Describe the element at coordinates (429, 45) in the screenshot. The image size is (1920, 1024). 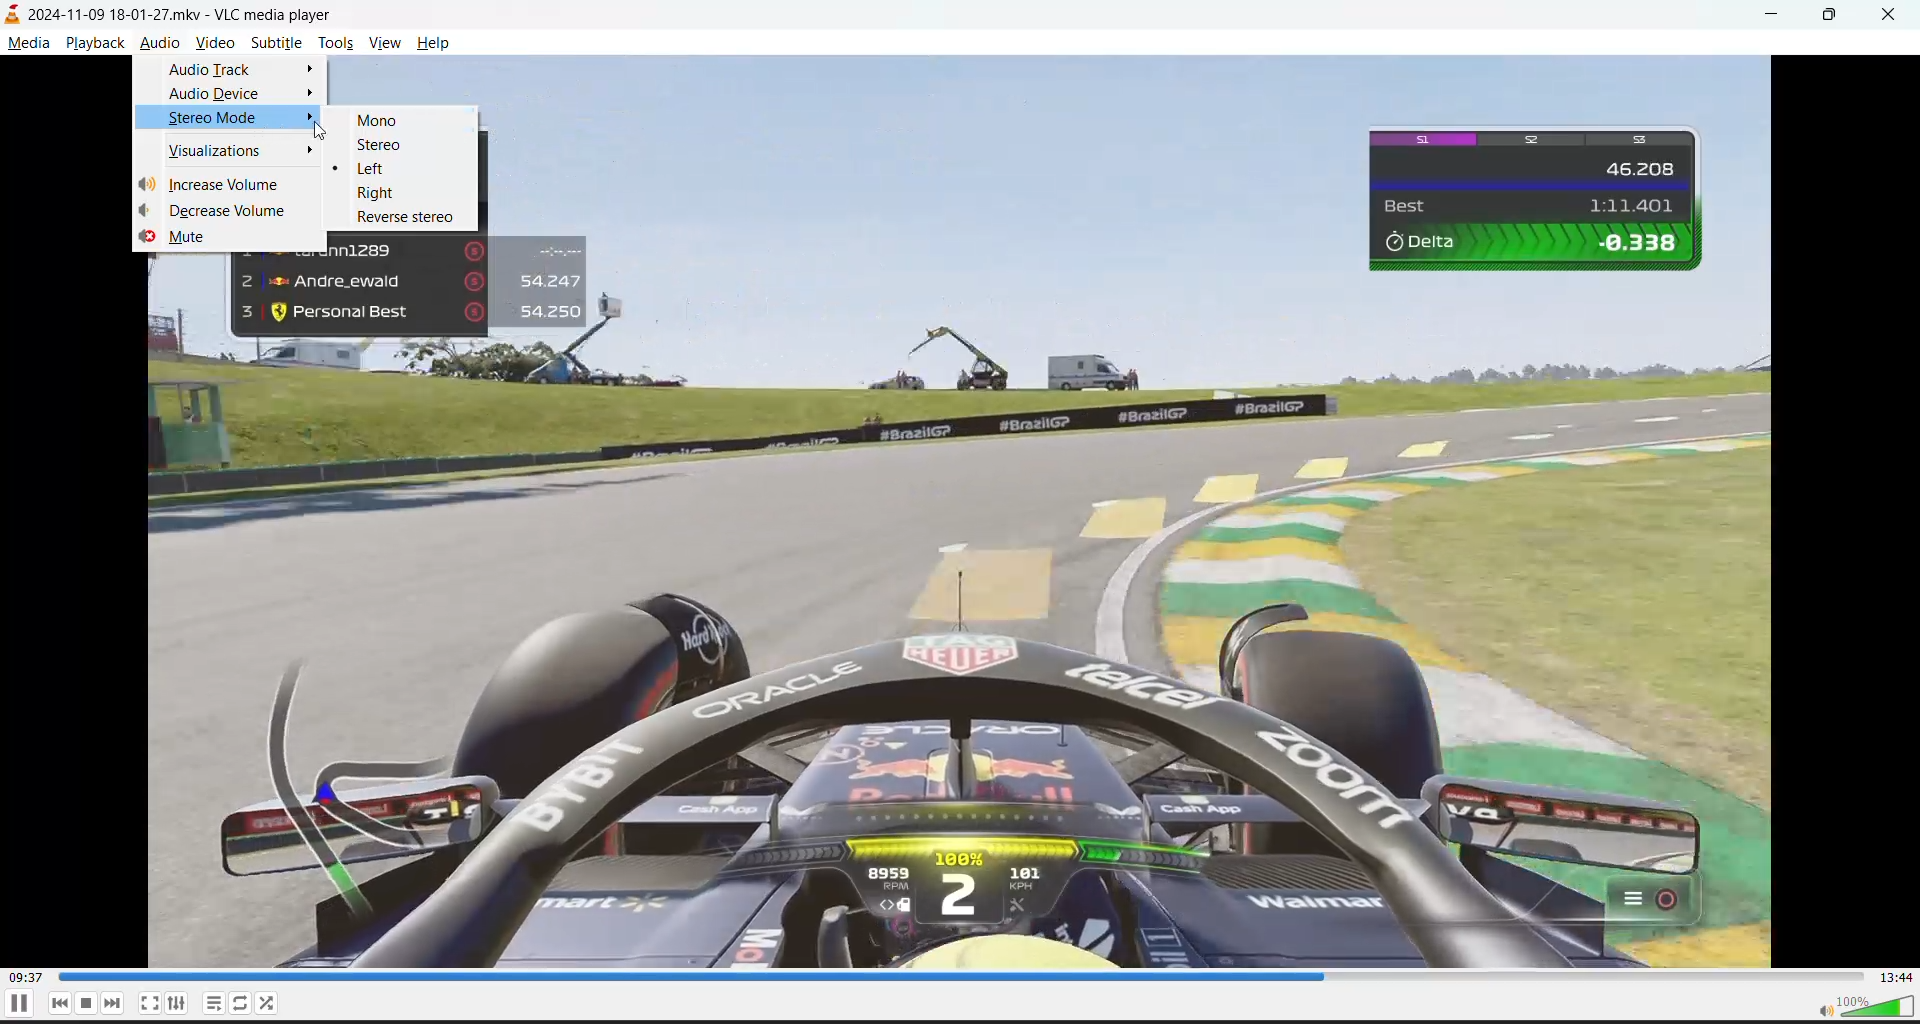
I see `help` at that location.